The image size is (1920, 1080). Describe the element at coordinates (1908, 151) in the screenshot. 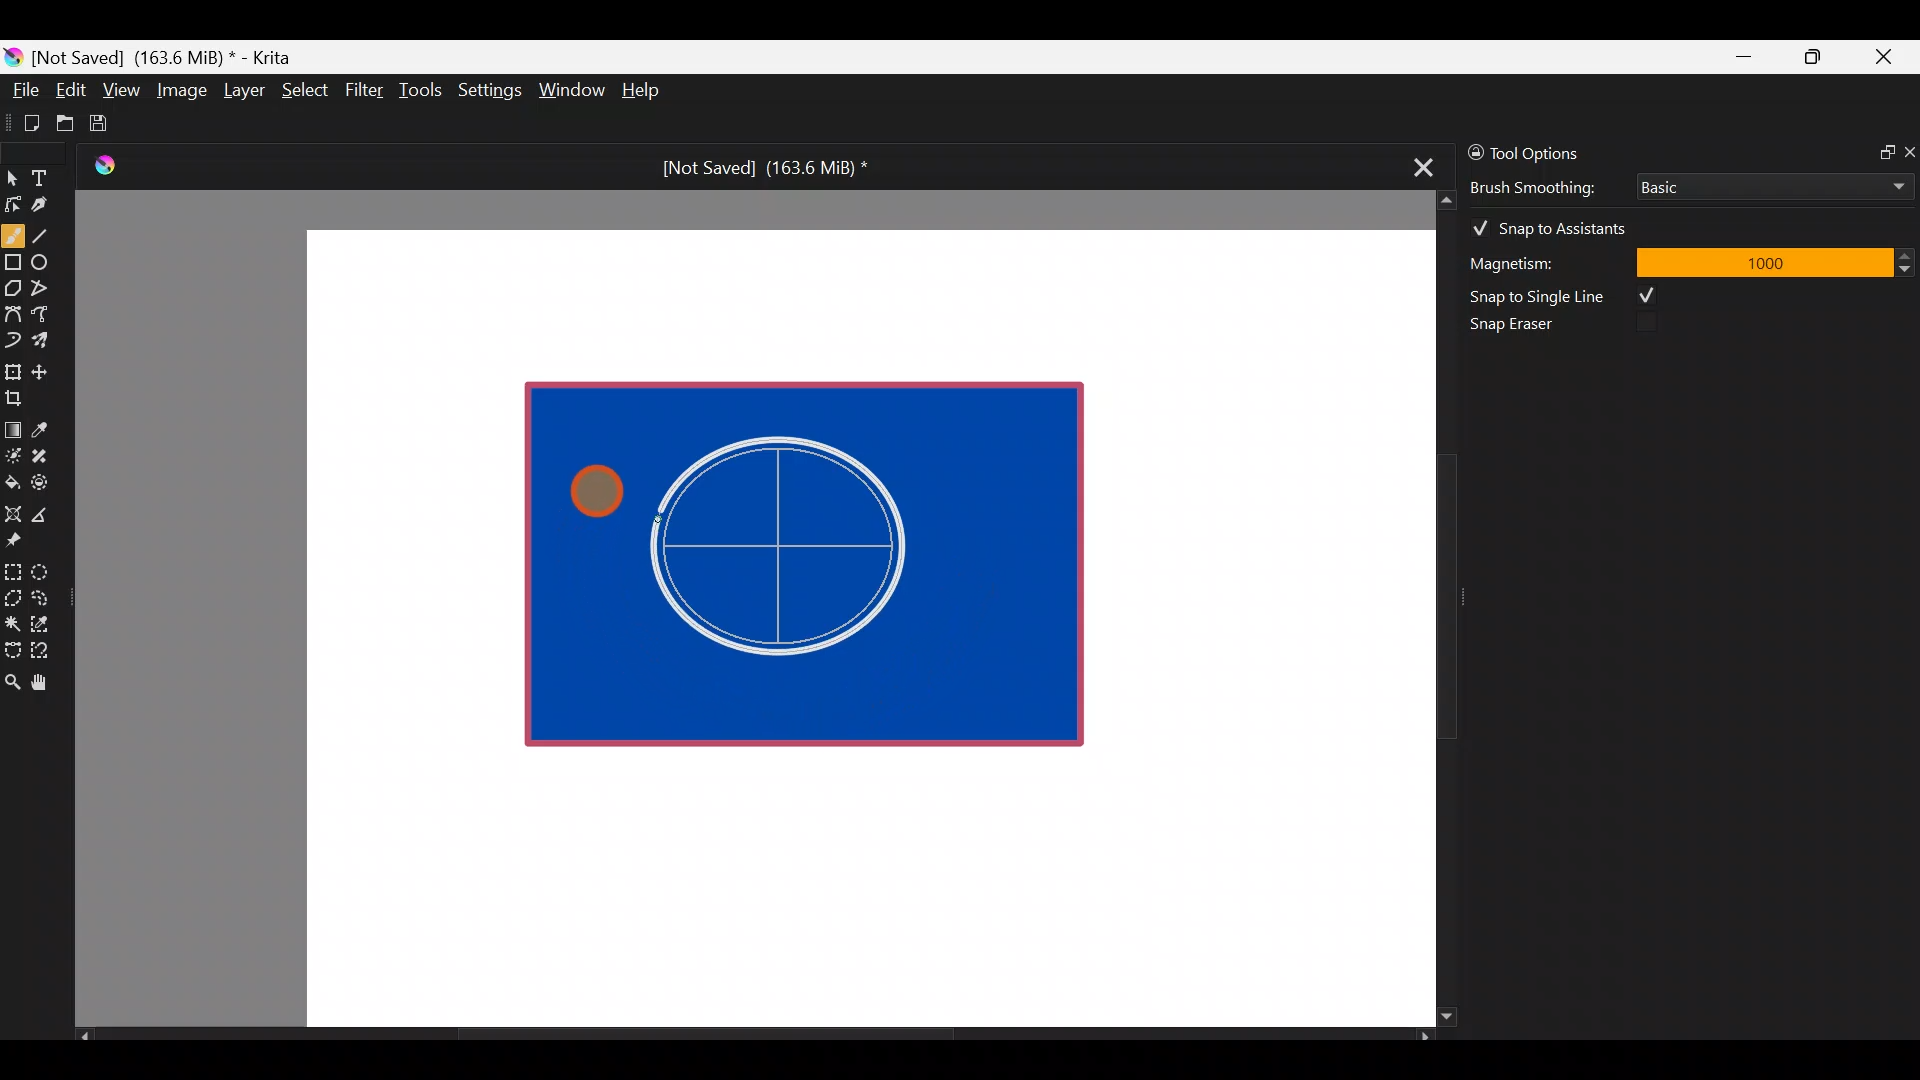

I see `Close docker` at that location.